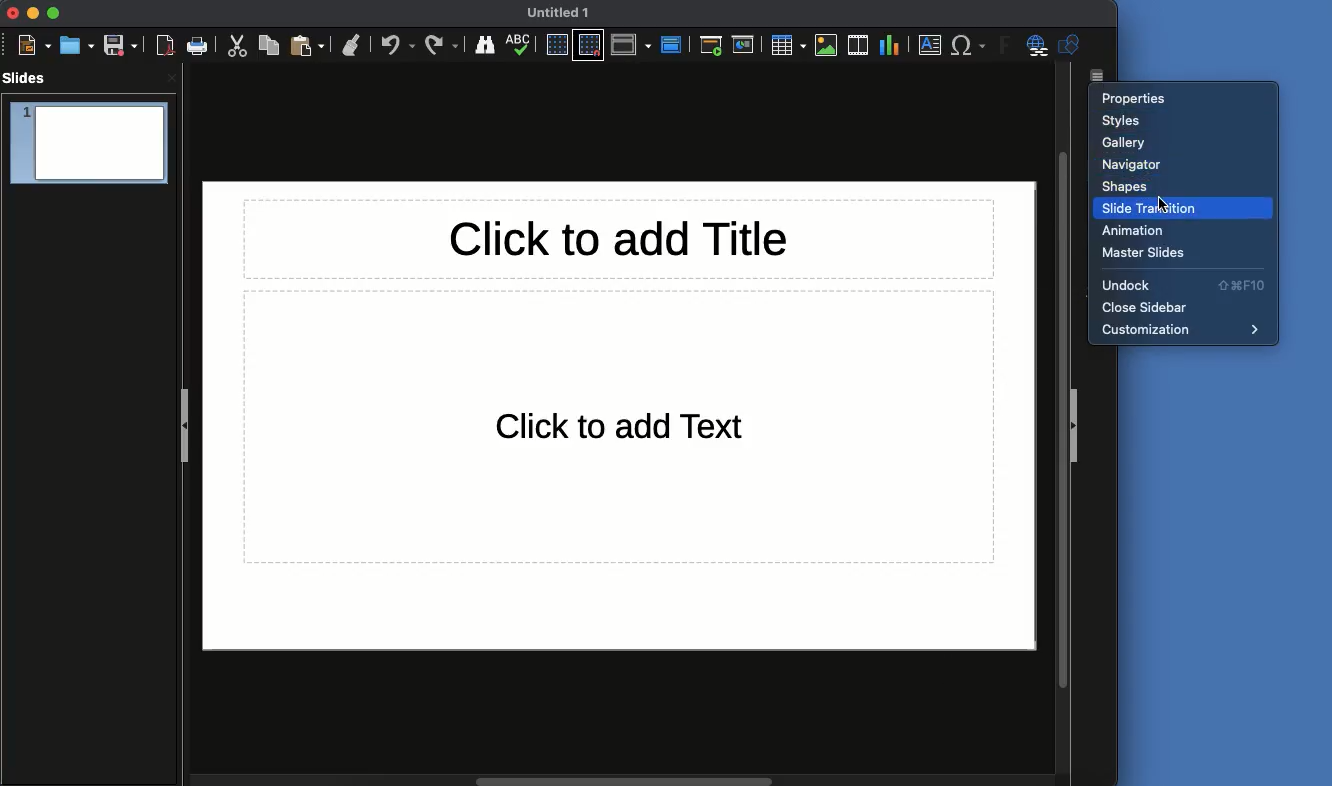 The image size is (1332, 786). What do you see at coordinates (559, 12) in the screenshot?
I see `` at bounding box center [559, 12].